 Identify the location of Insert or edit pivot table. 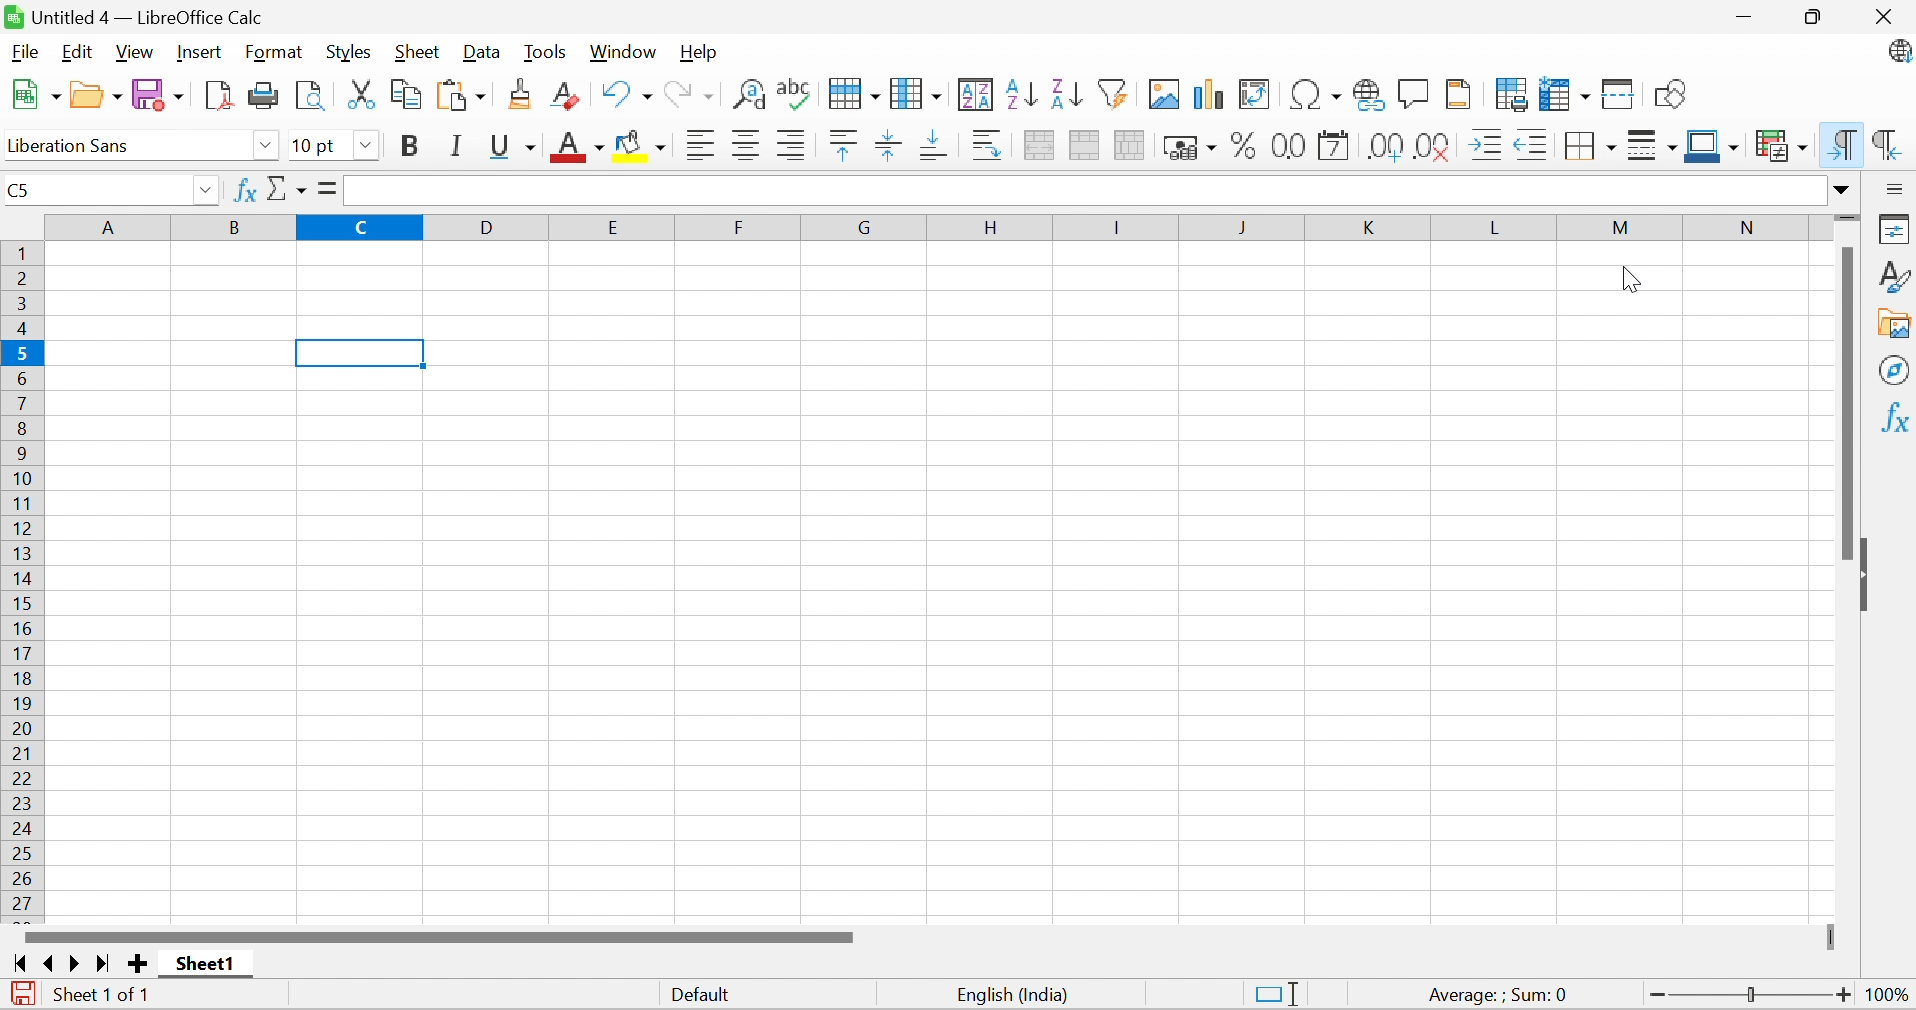
(1256, 95).